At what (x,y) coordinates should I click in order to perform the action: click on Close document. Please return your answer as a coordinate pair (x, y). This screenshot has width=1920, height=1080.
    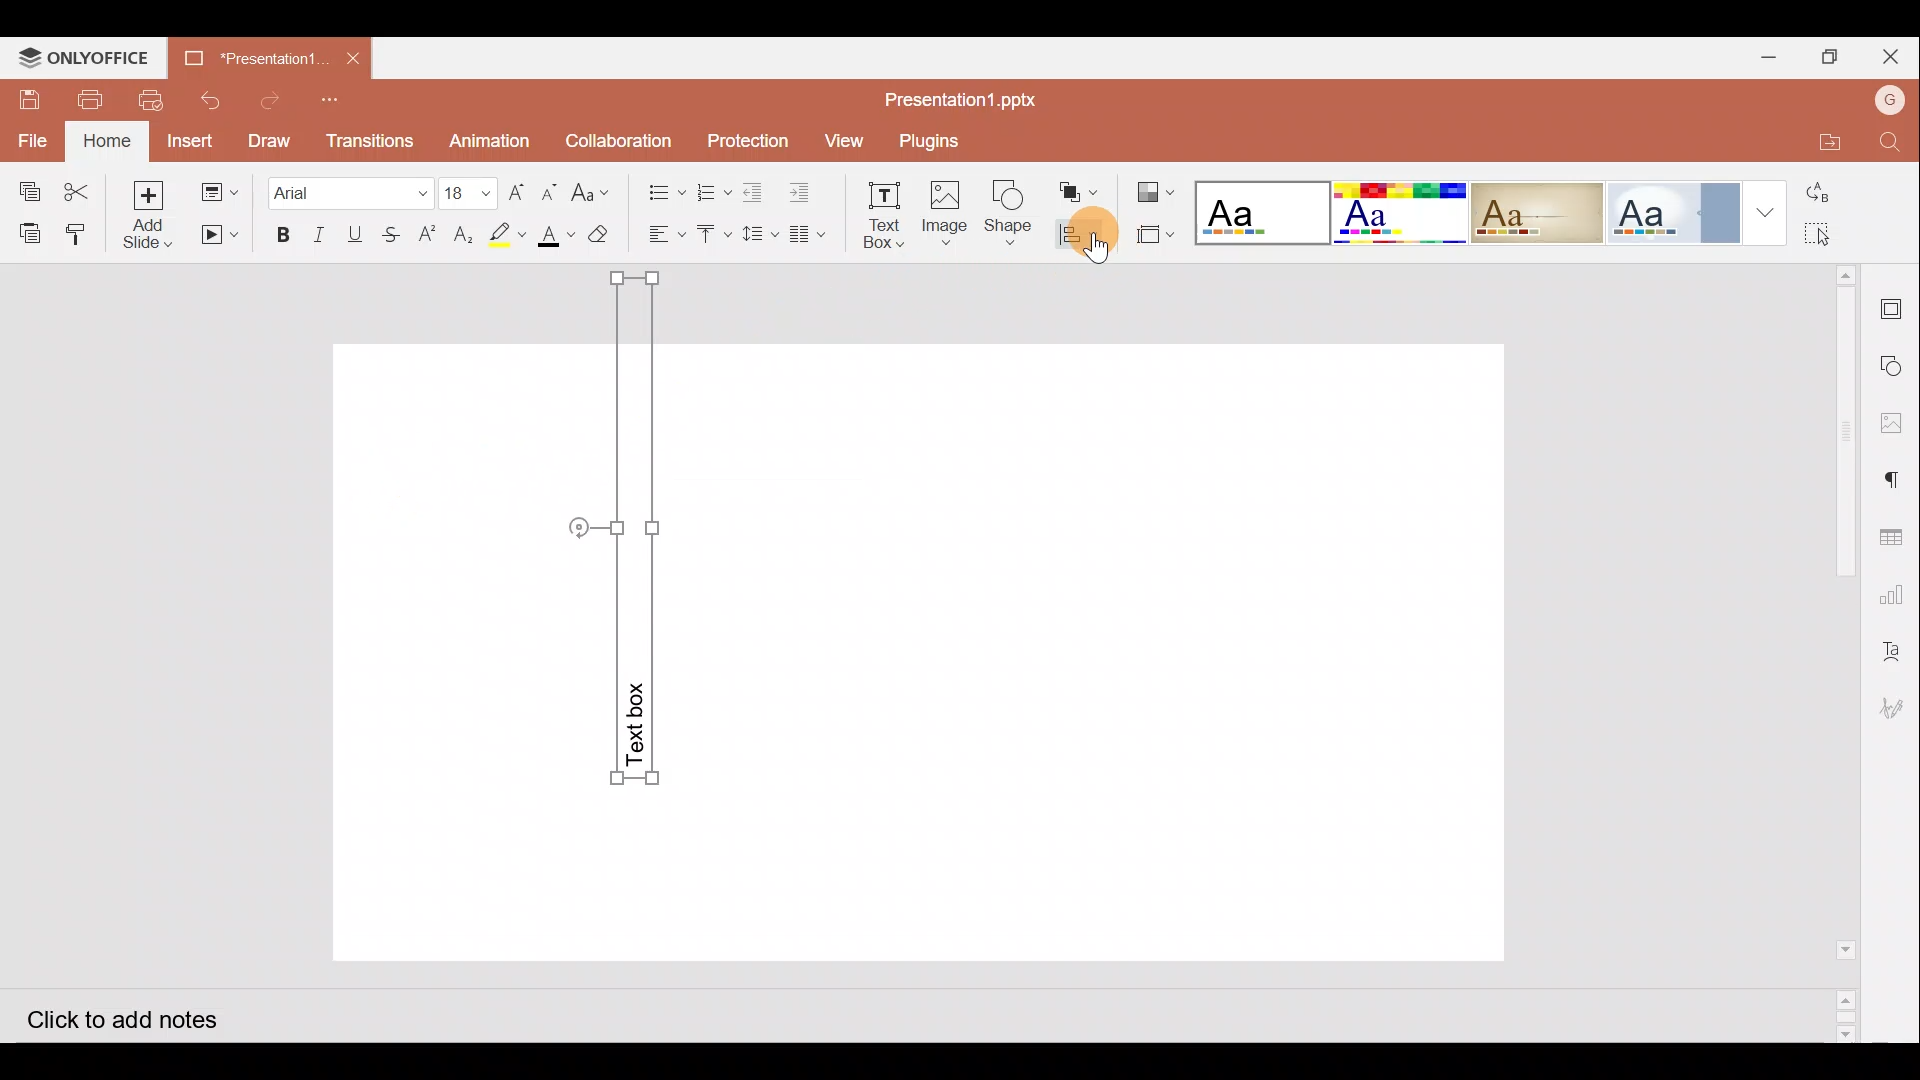
    Looking at the image, I should click on (352, 56).